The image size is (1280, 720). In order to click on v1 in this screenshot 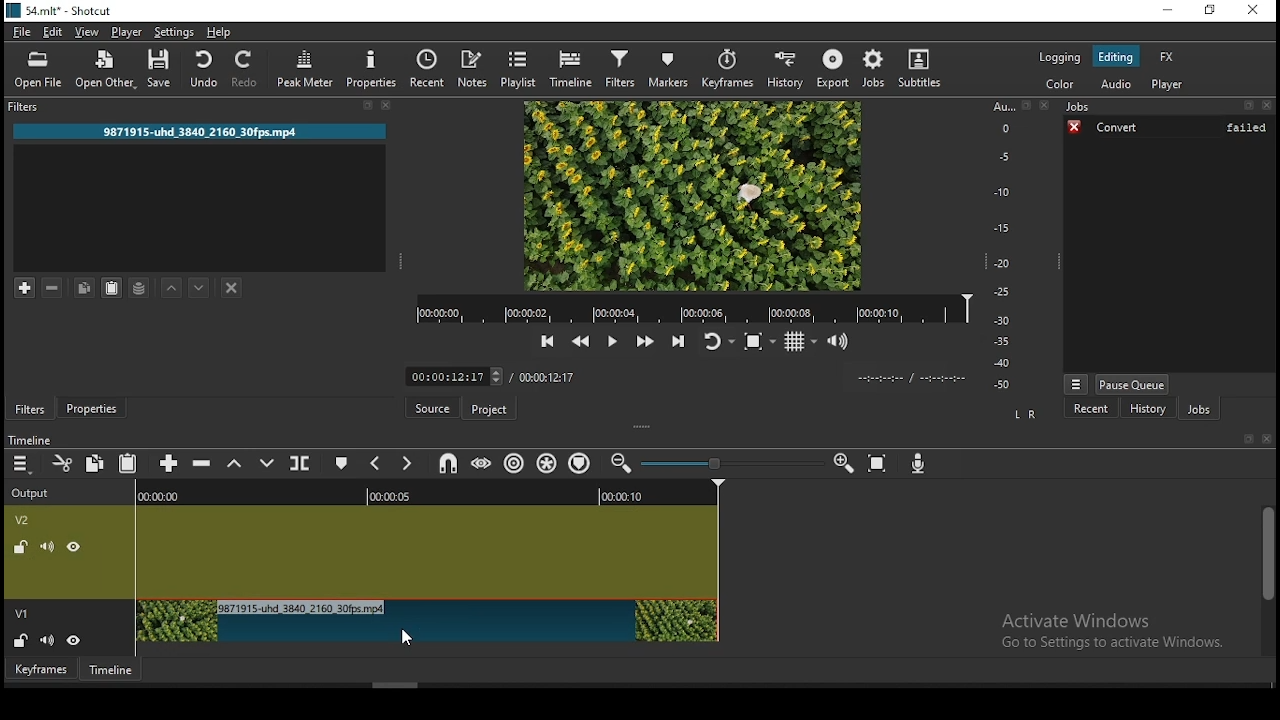, I will do `click(22, 611)`.